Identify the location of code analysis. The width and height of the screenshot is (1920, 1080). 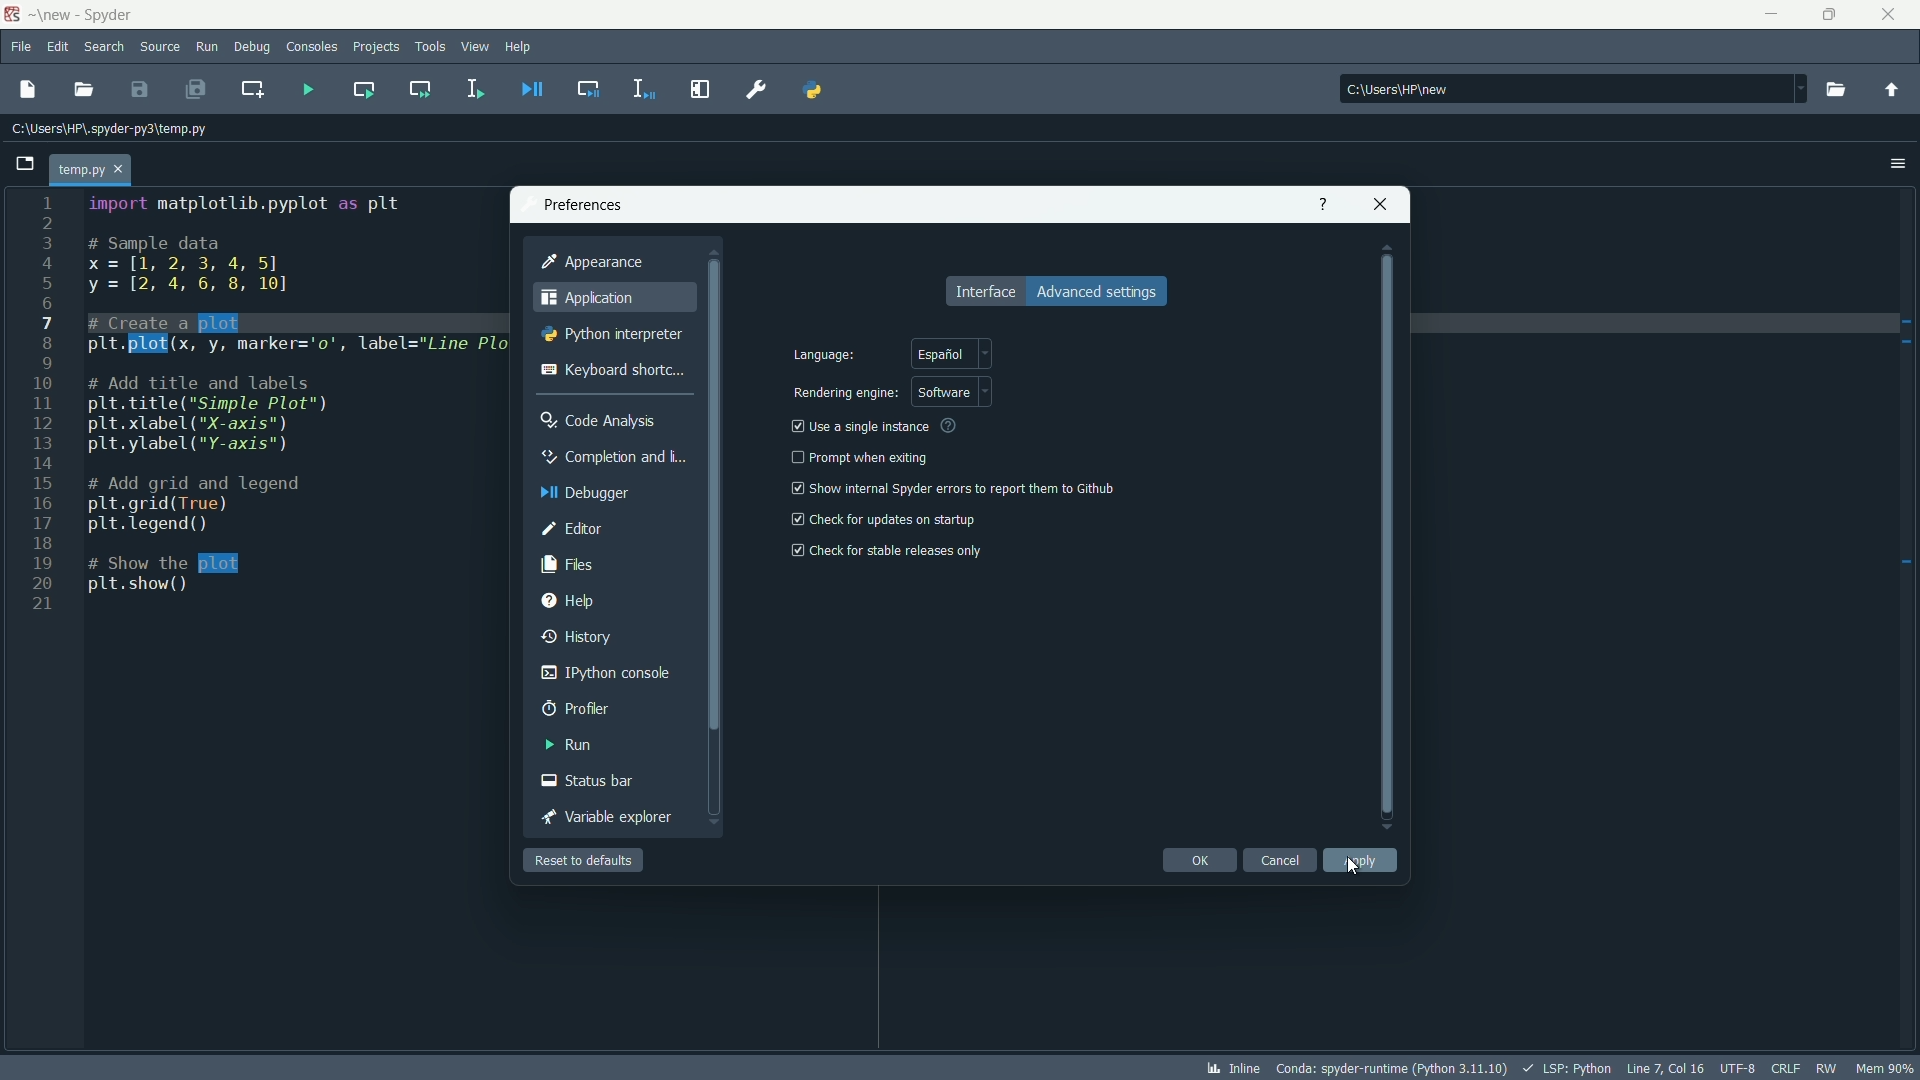
(601, 422).